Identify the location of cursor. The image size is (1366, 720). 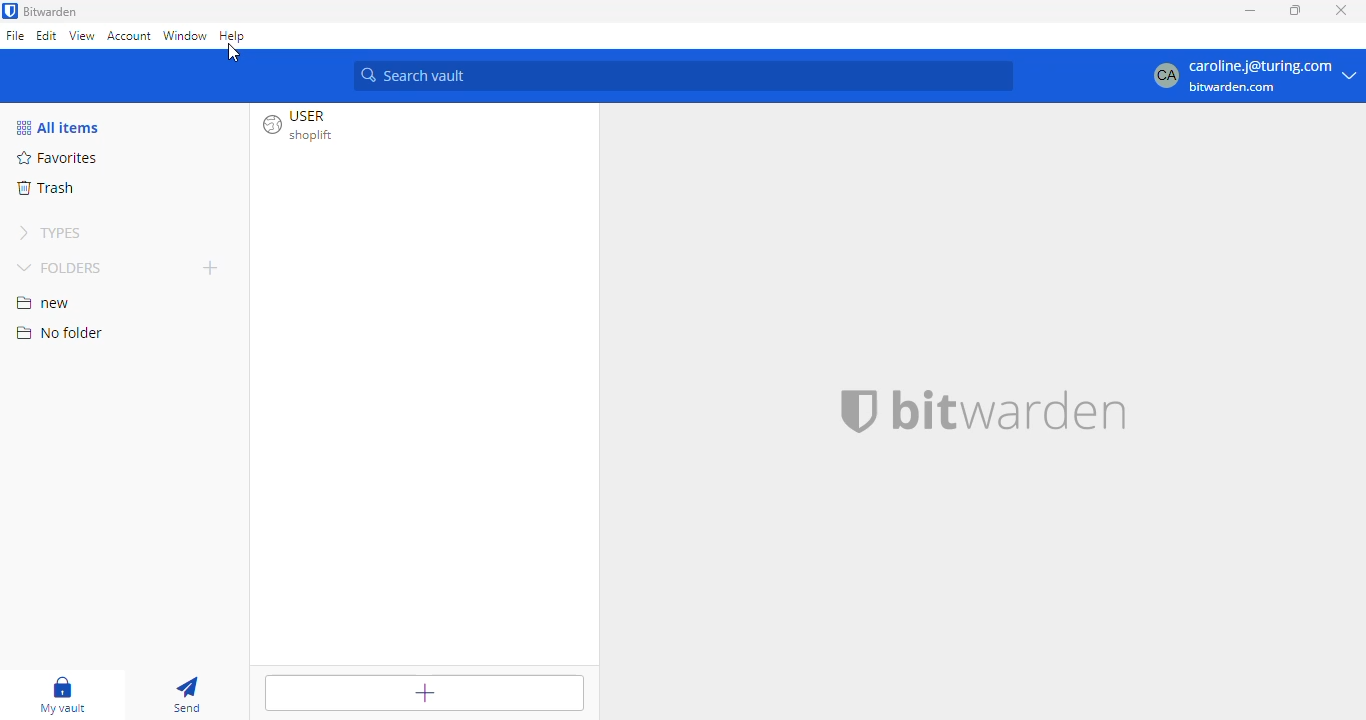
(234, 53).